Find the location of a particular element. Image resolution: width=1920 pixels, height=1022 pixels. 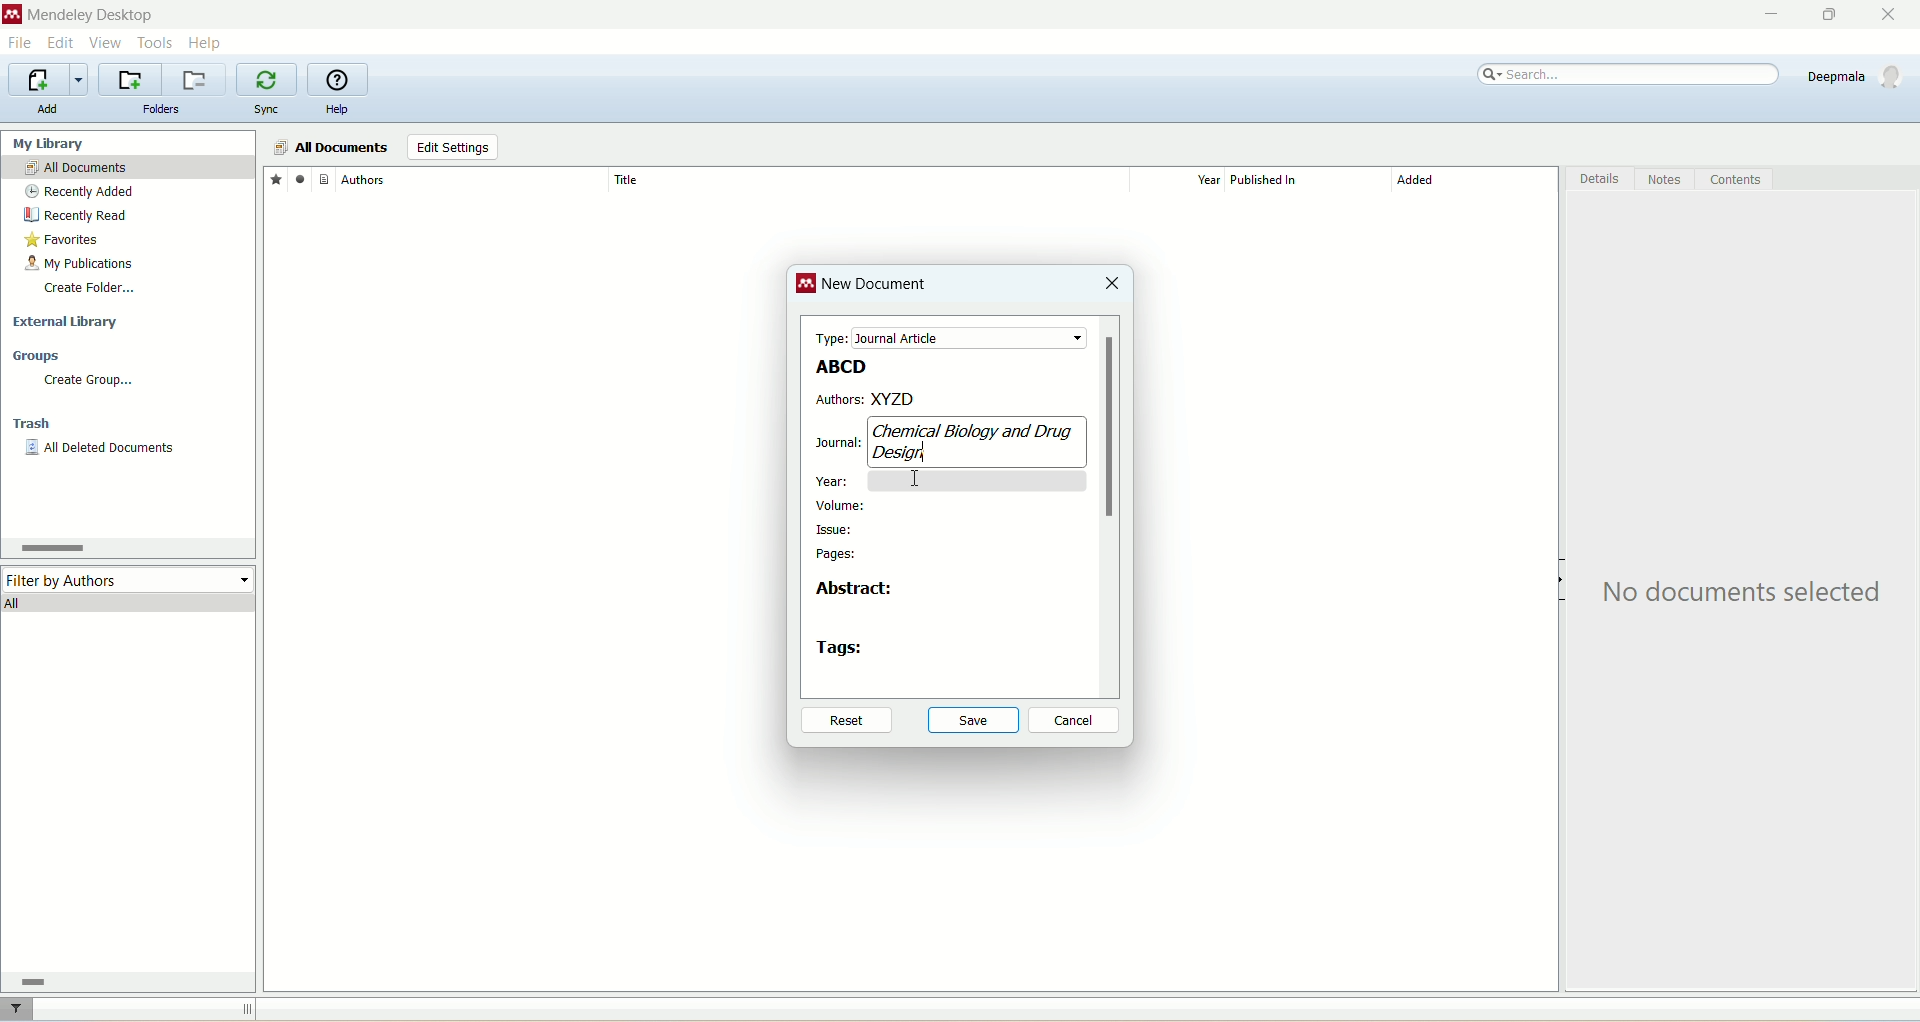

pages is located at coordinates (837, 556).